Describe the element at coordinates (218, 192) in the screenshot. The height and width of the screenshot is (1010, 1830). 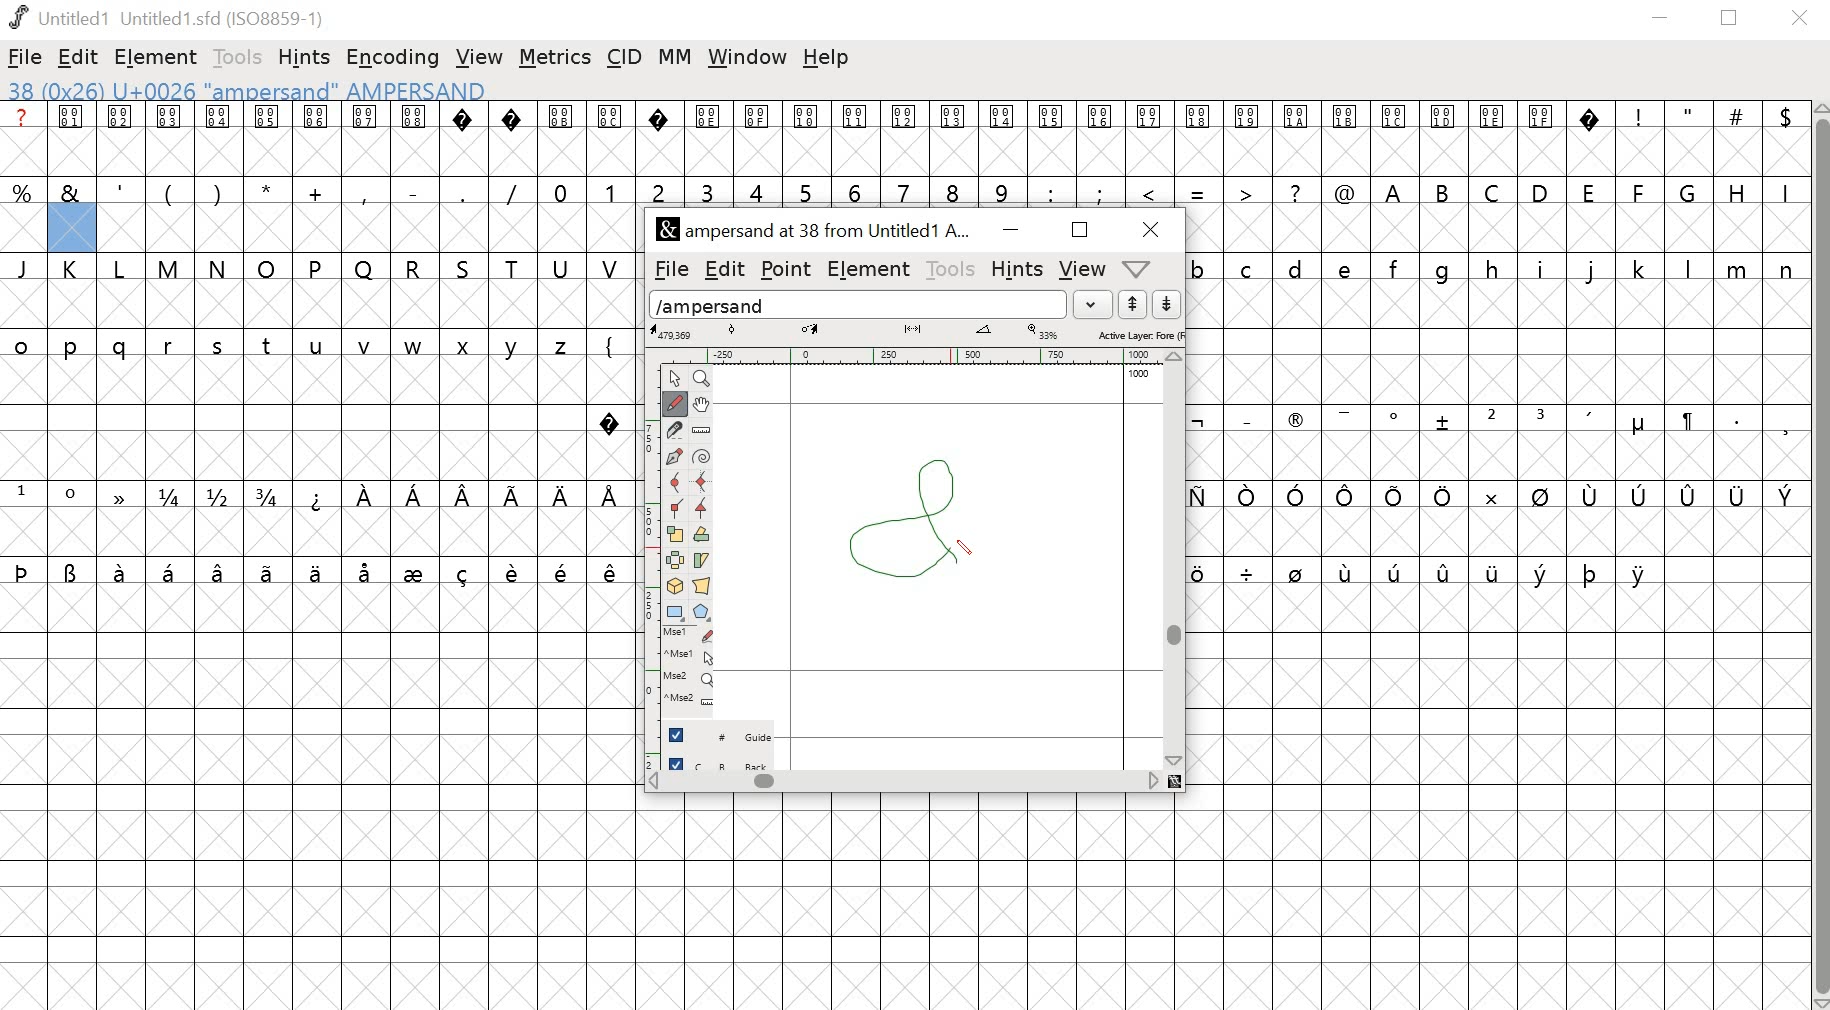
I see `)` at that location.